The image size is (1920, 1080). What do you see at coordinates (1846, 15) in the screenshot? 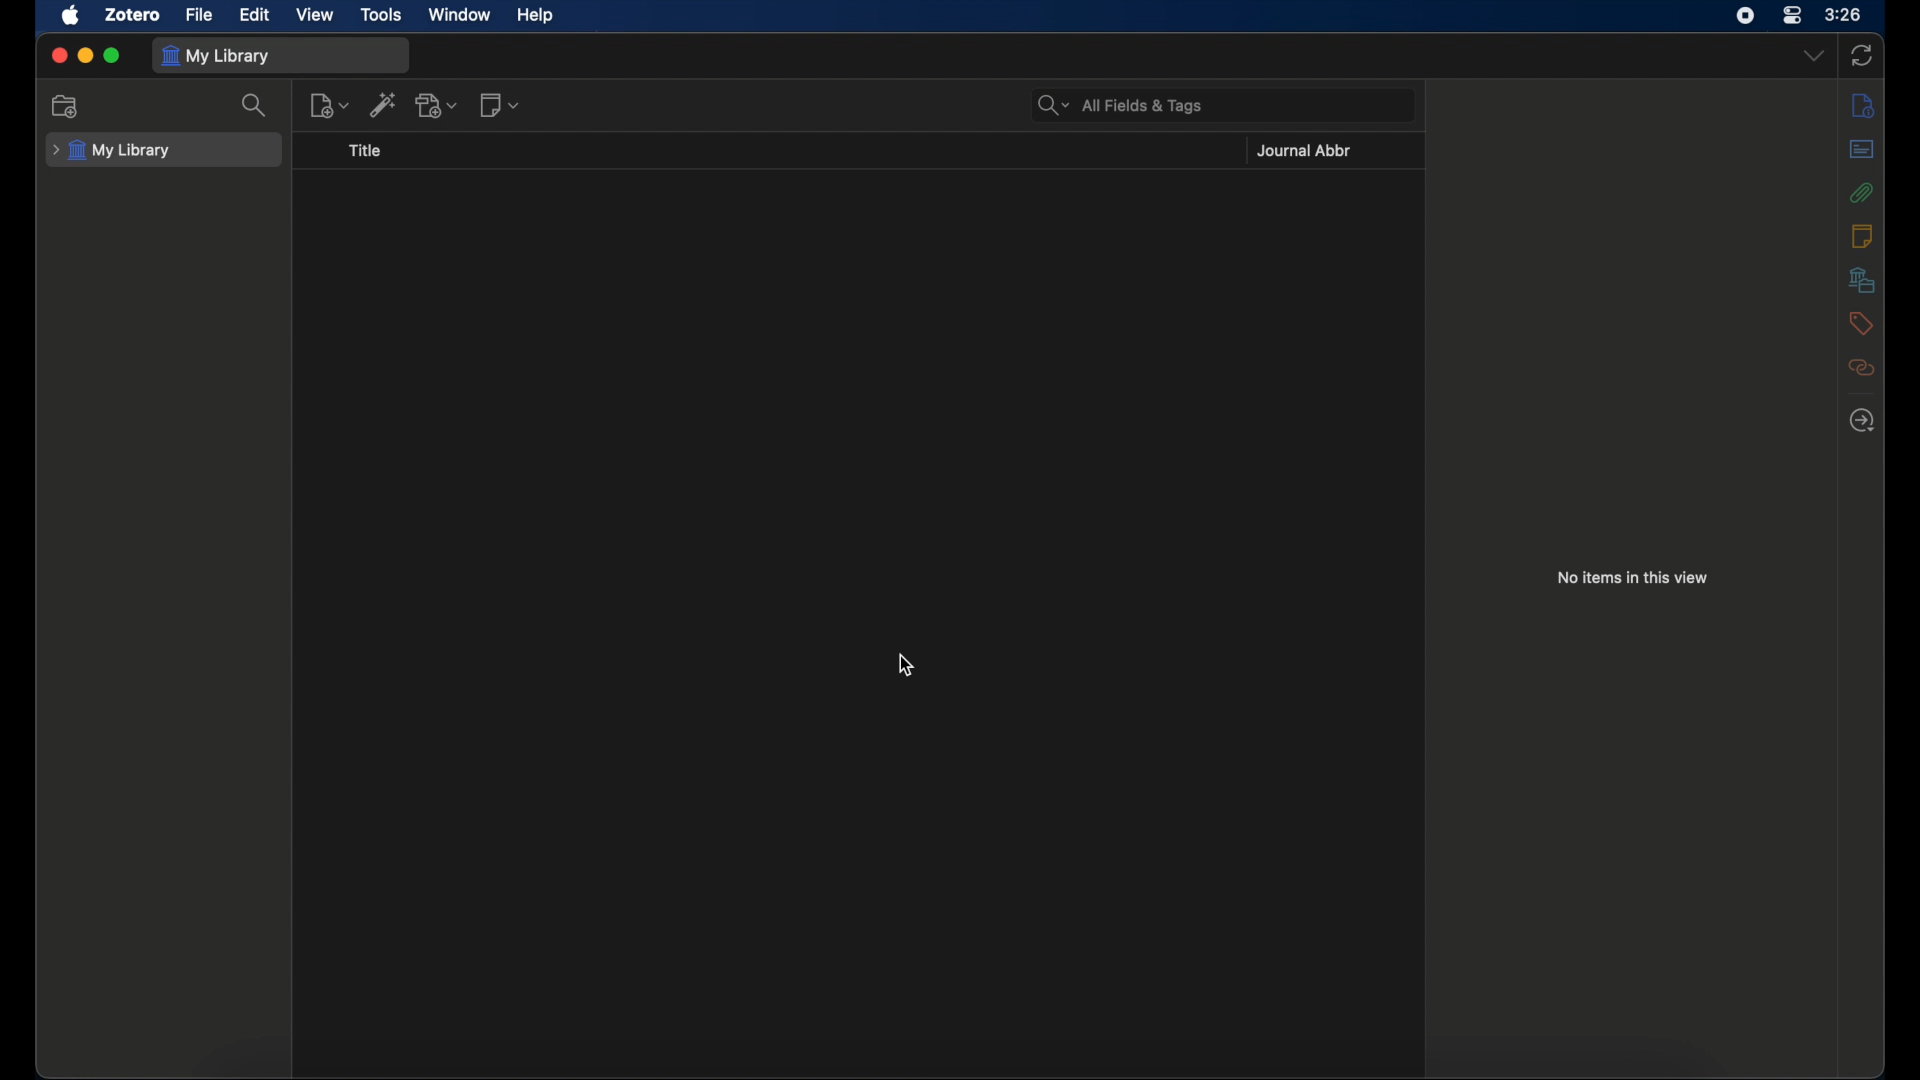
I see `time (3:25)` at bounding box center [1846, 15].